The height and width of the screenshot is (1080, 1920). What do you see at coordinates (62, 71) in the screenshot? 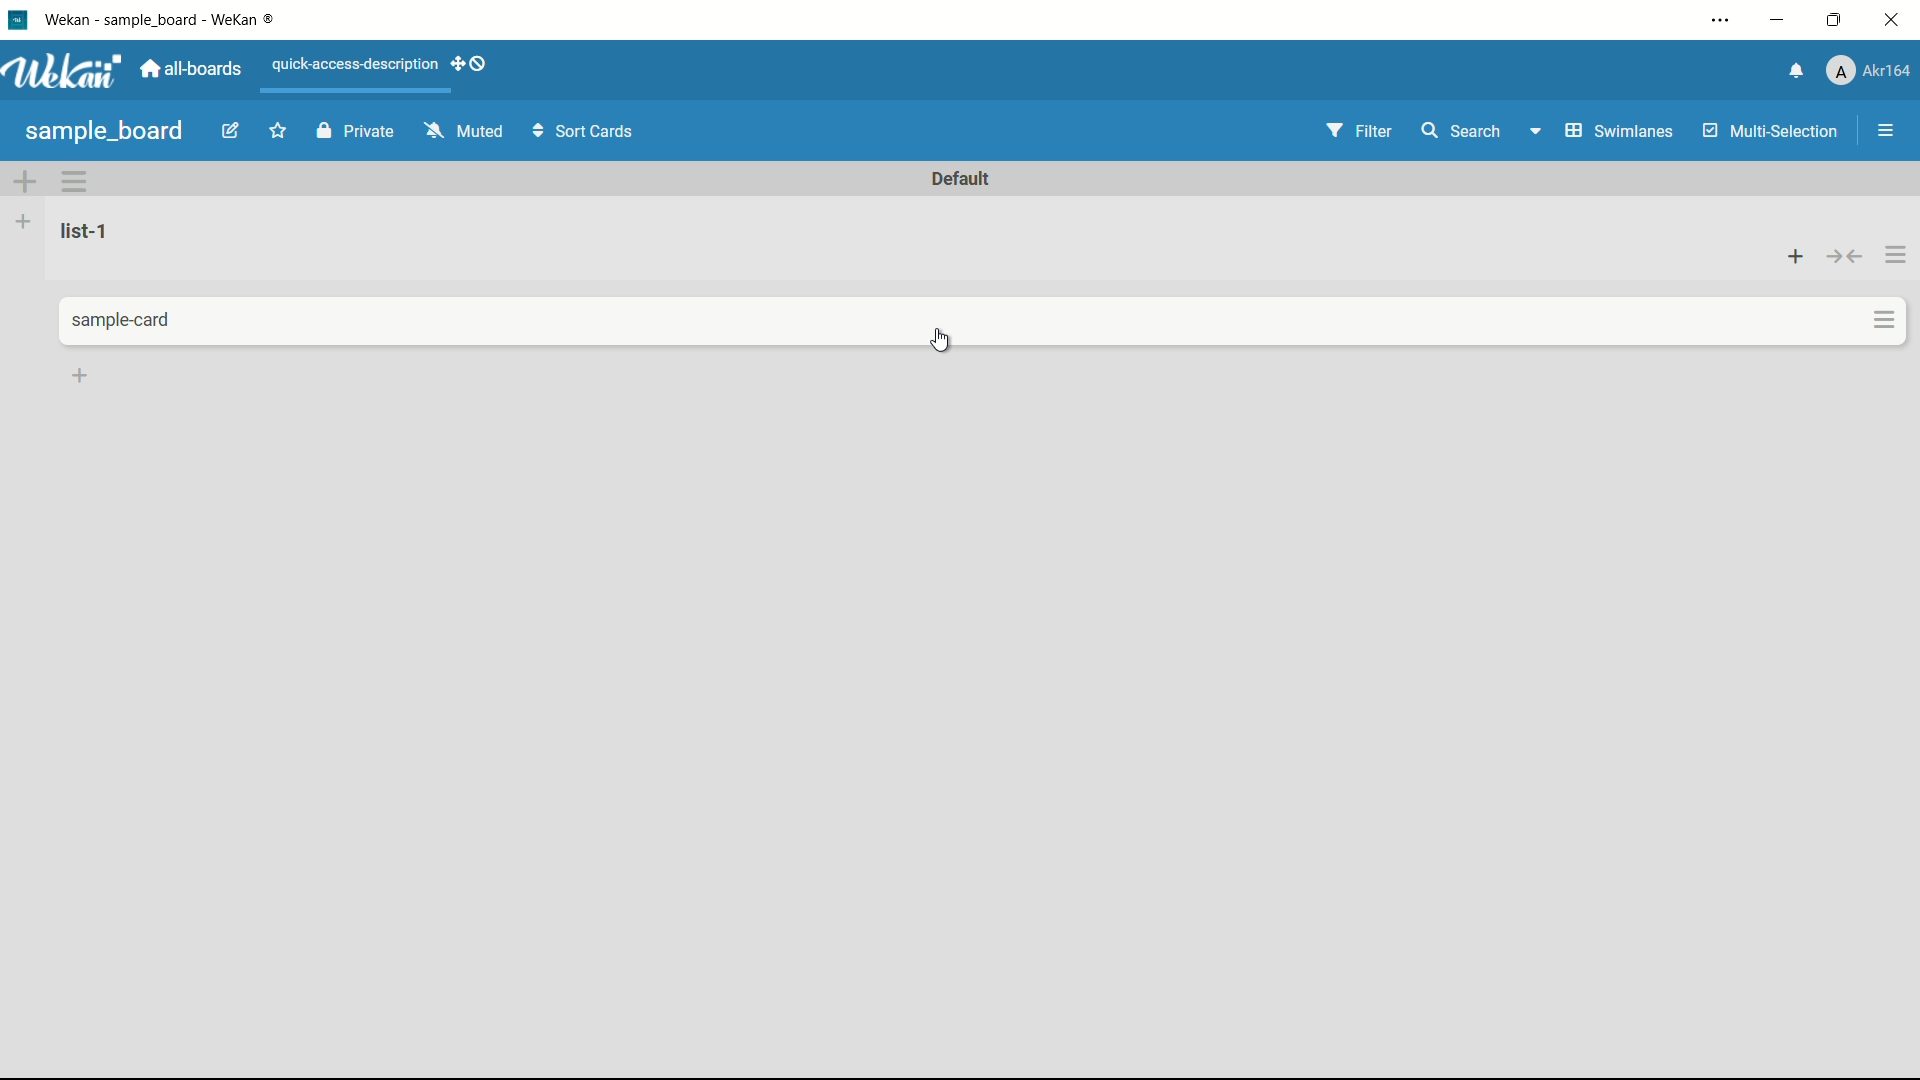
I see `app logo` at bounding box center [62, 71].